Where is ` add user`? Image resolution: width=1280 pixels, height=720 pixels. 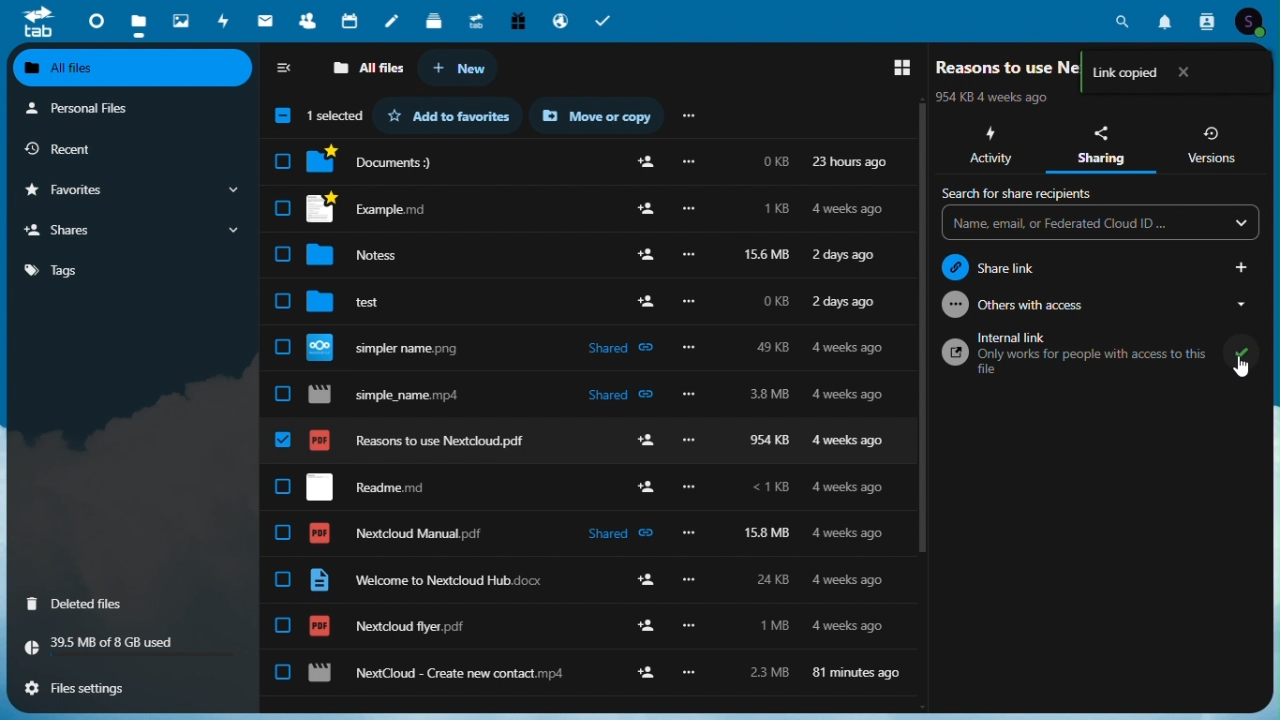  add user is located at coordinates (645, 580).